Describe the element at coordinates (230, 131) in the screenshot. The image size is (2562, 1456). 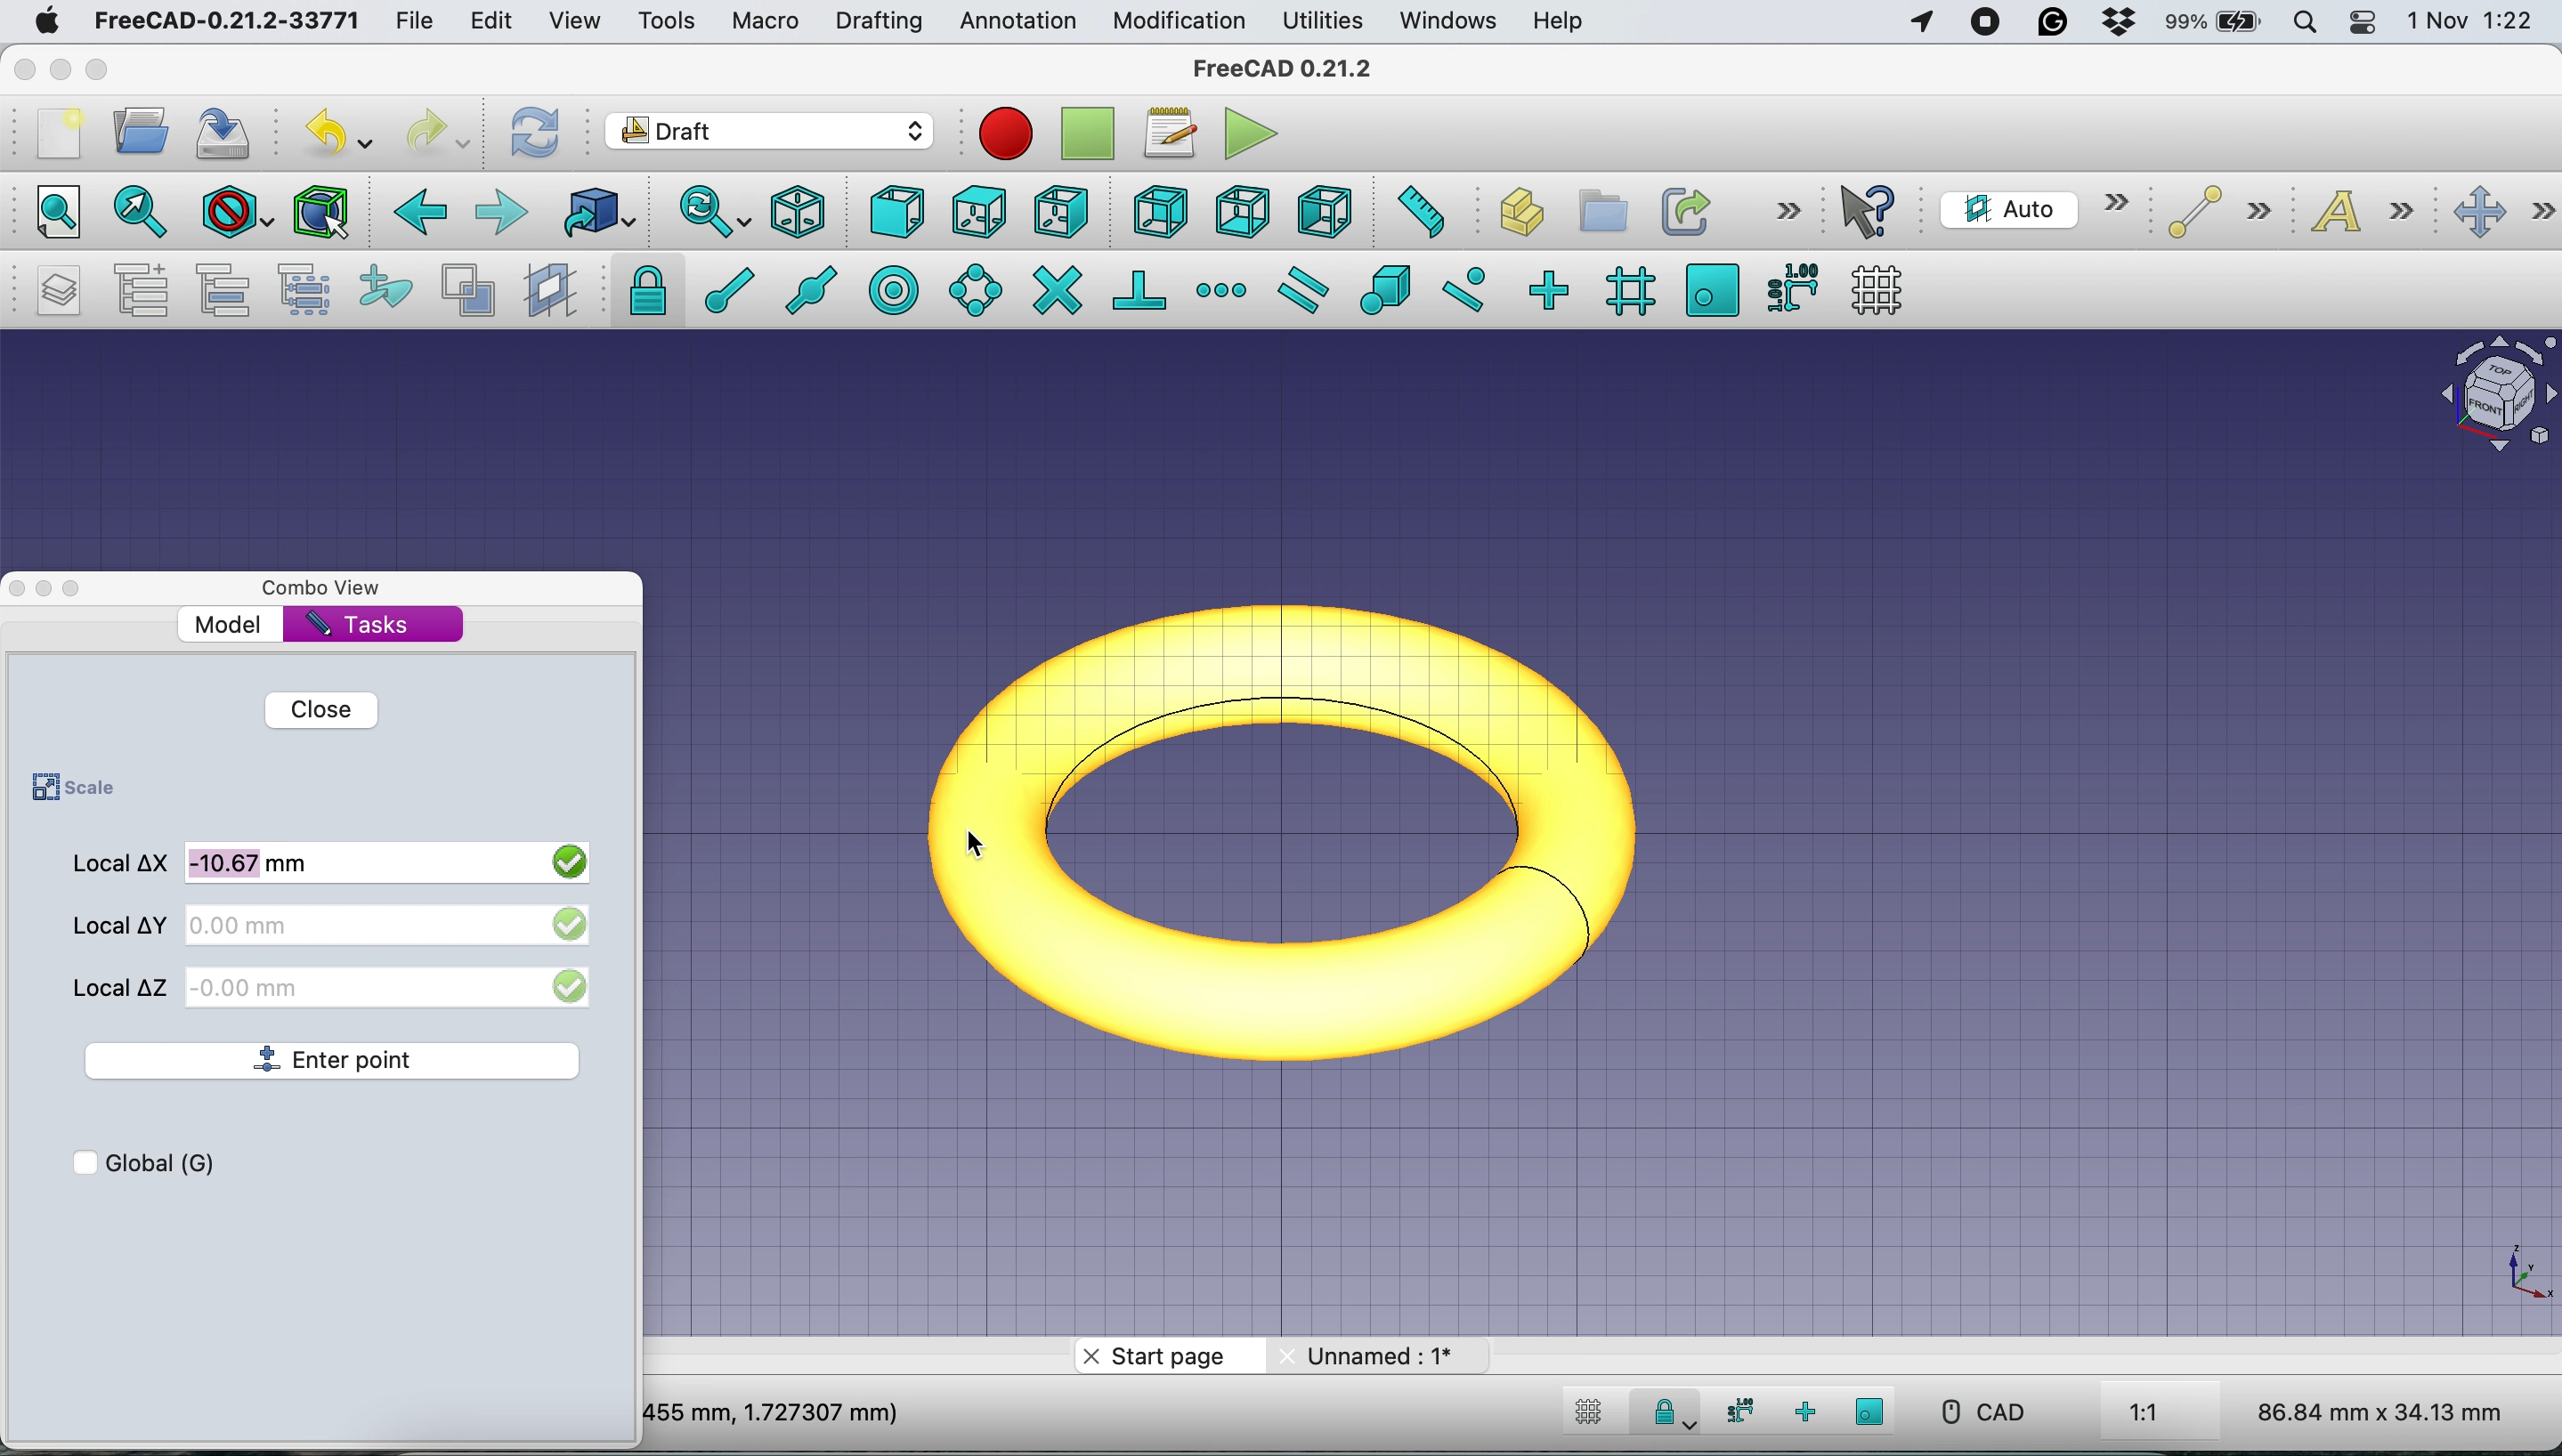
I see `save` at that location.